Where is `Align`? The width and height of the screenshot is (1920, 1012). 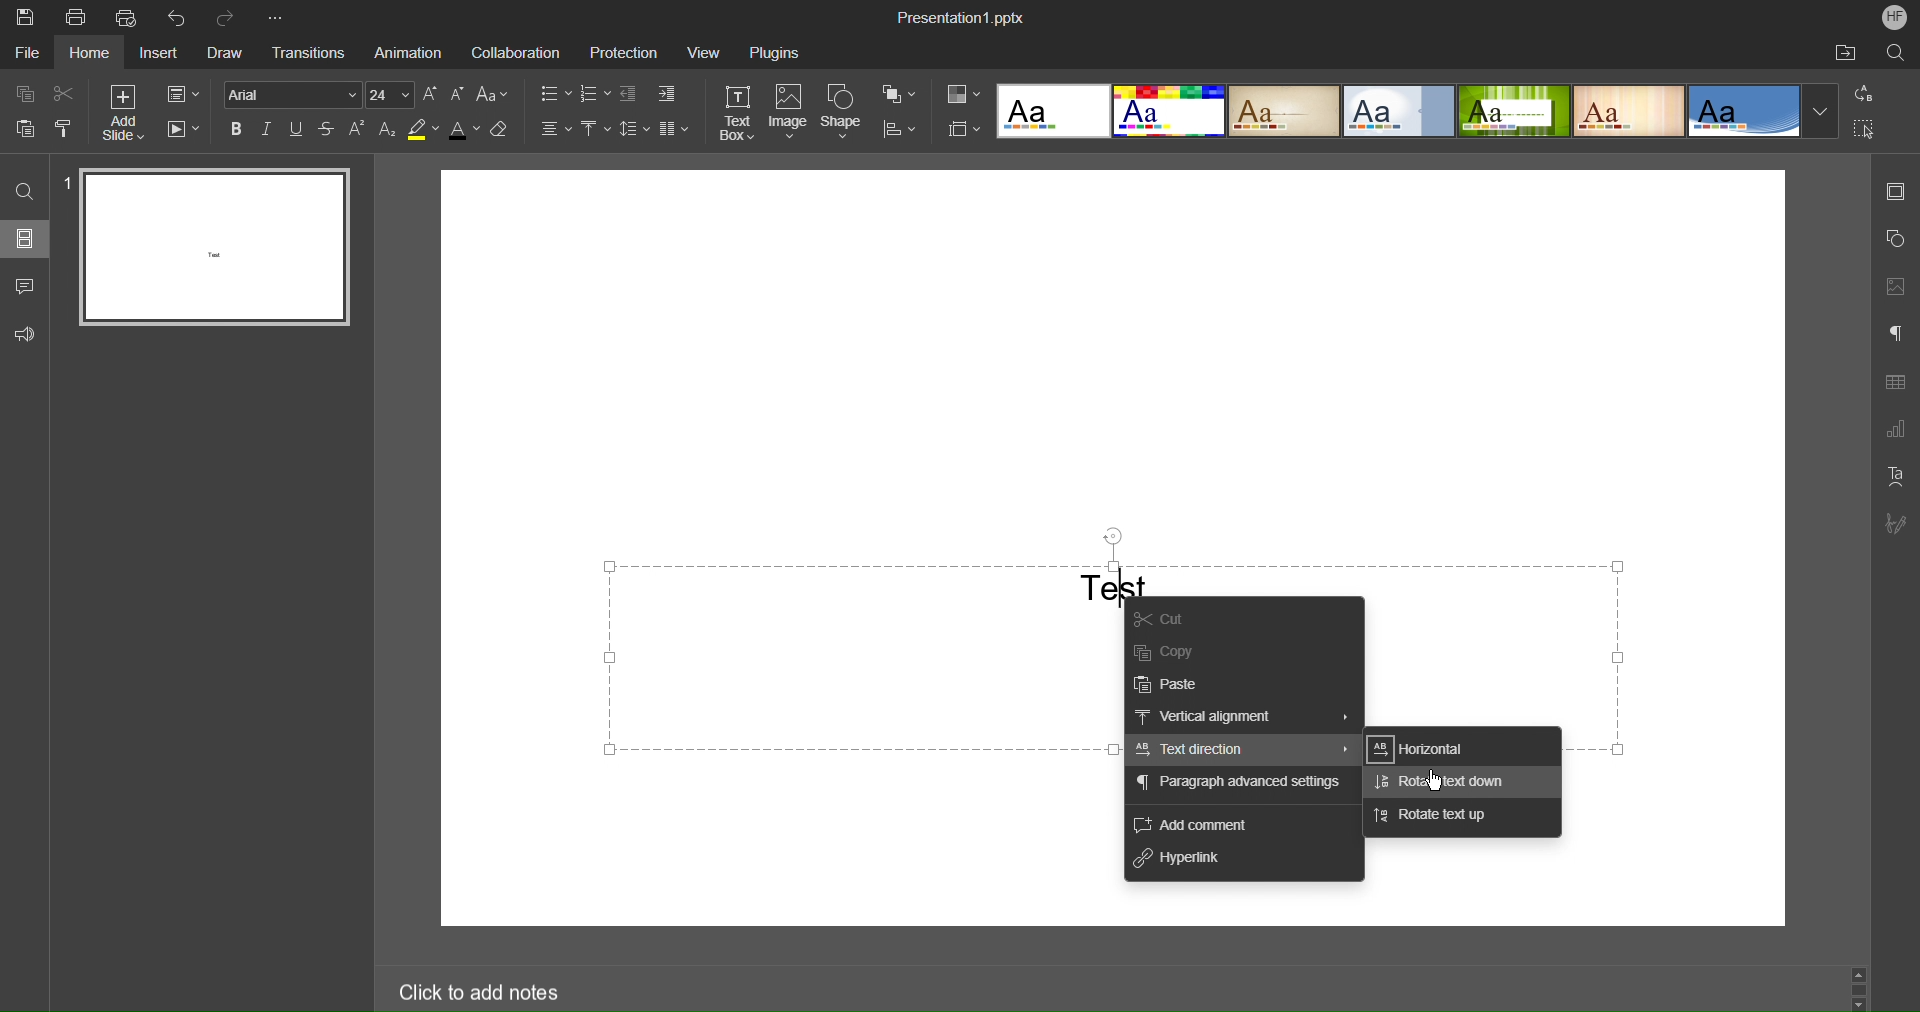
Align is located at coordinates (899, 130).